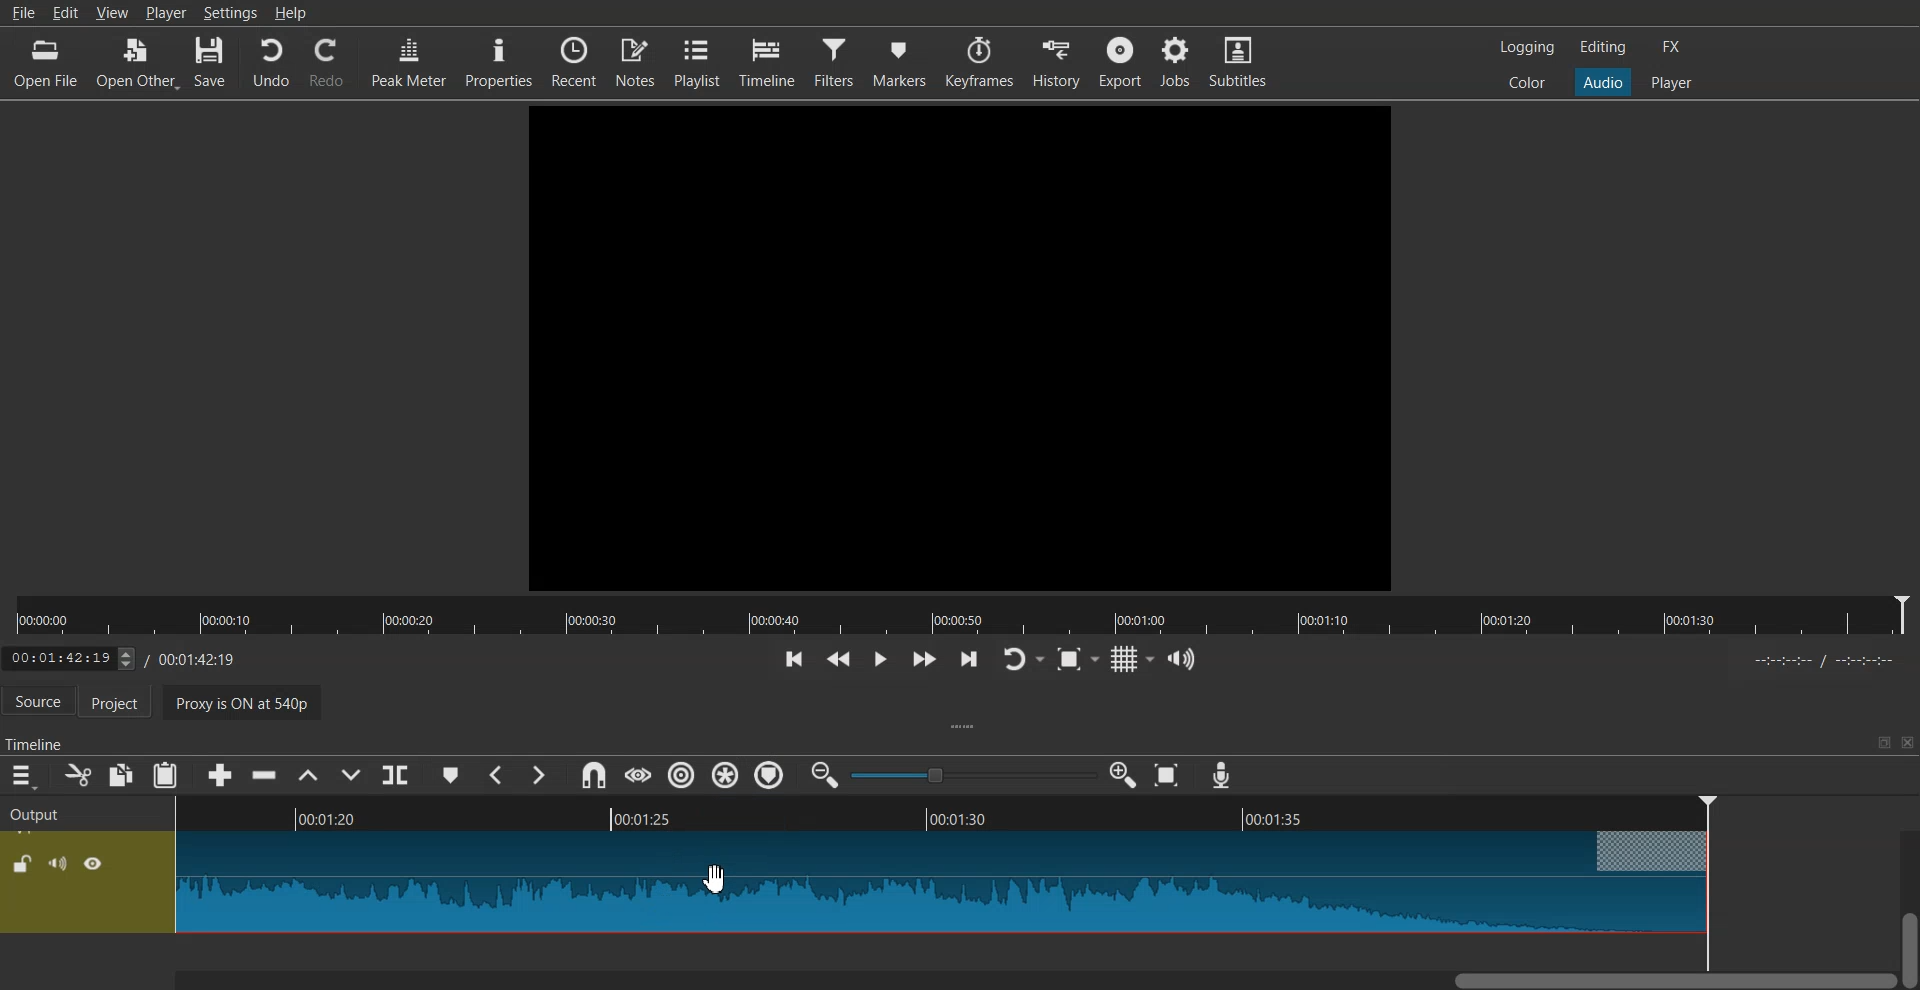 This screenshot has height=990, width=1920. Describe the element at coordinates (498, 62) in the screenshot. I see `Properties` at that location.